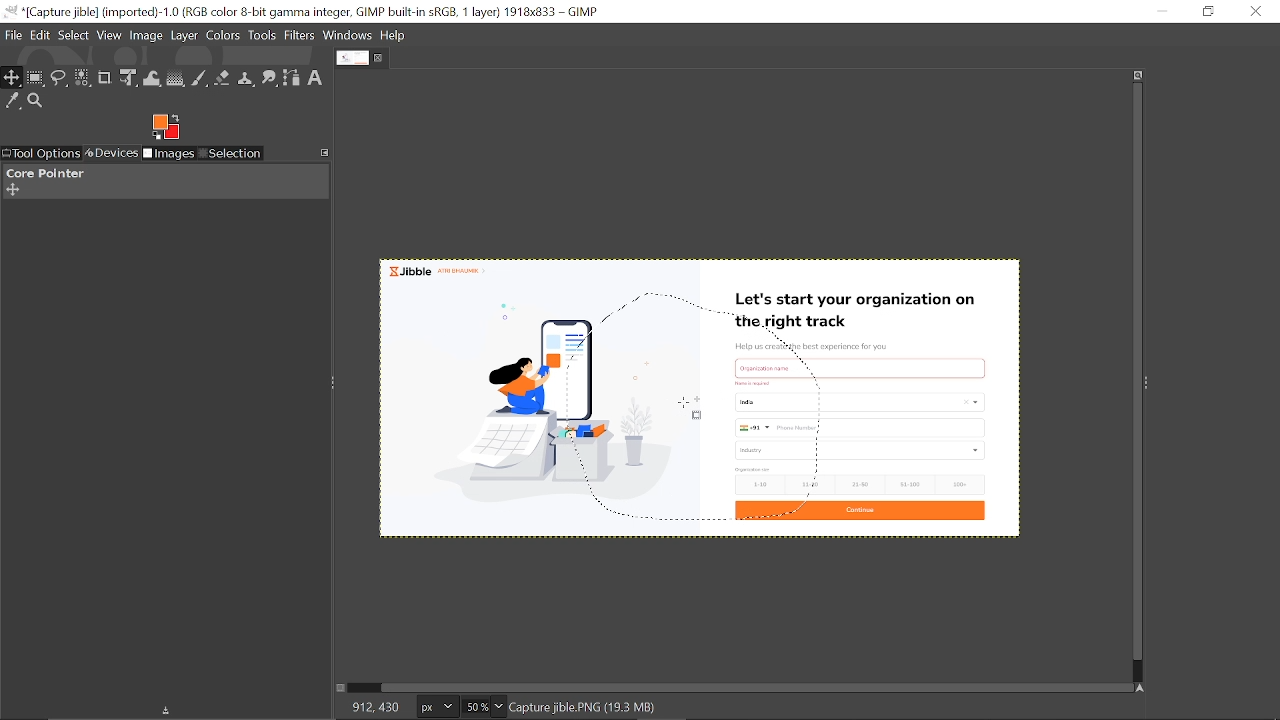  I want to click on Wrap text tool, so click(153, 79).